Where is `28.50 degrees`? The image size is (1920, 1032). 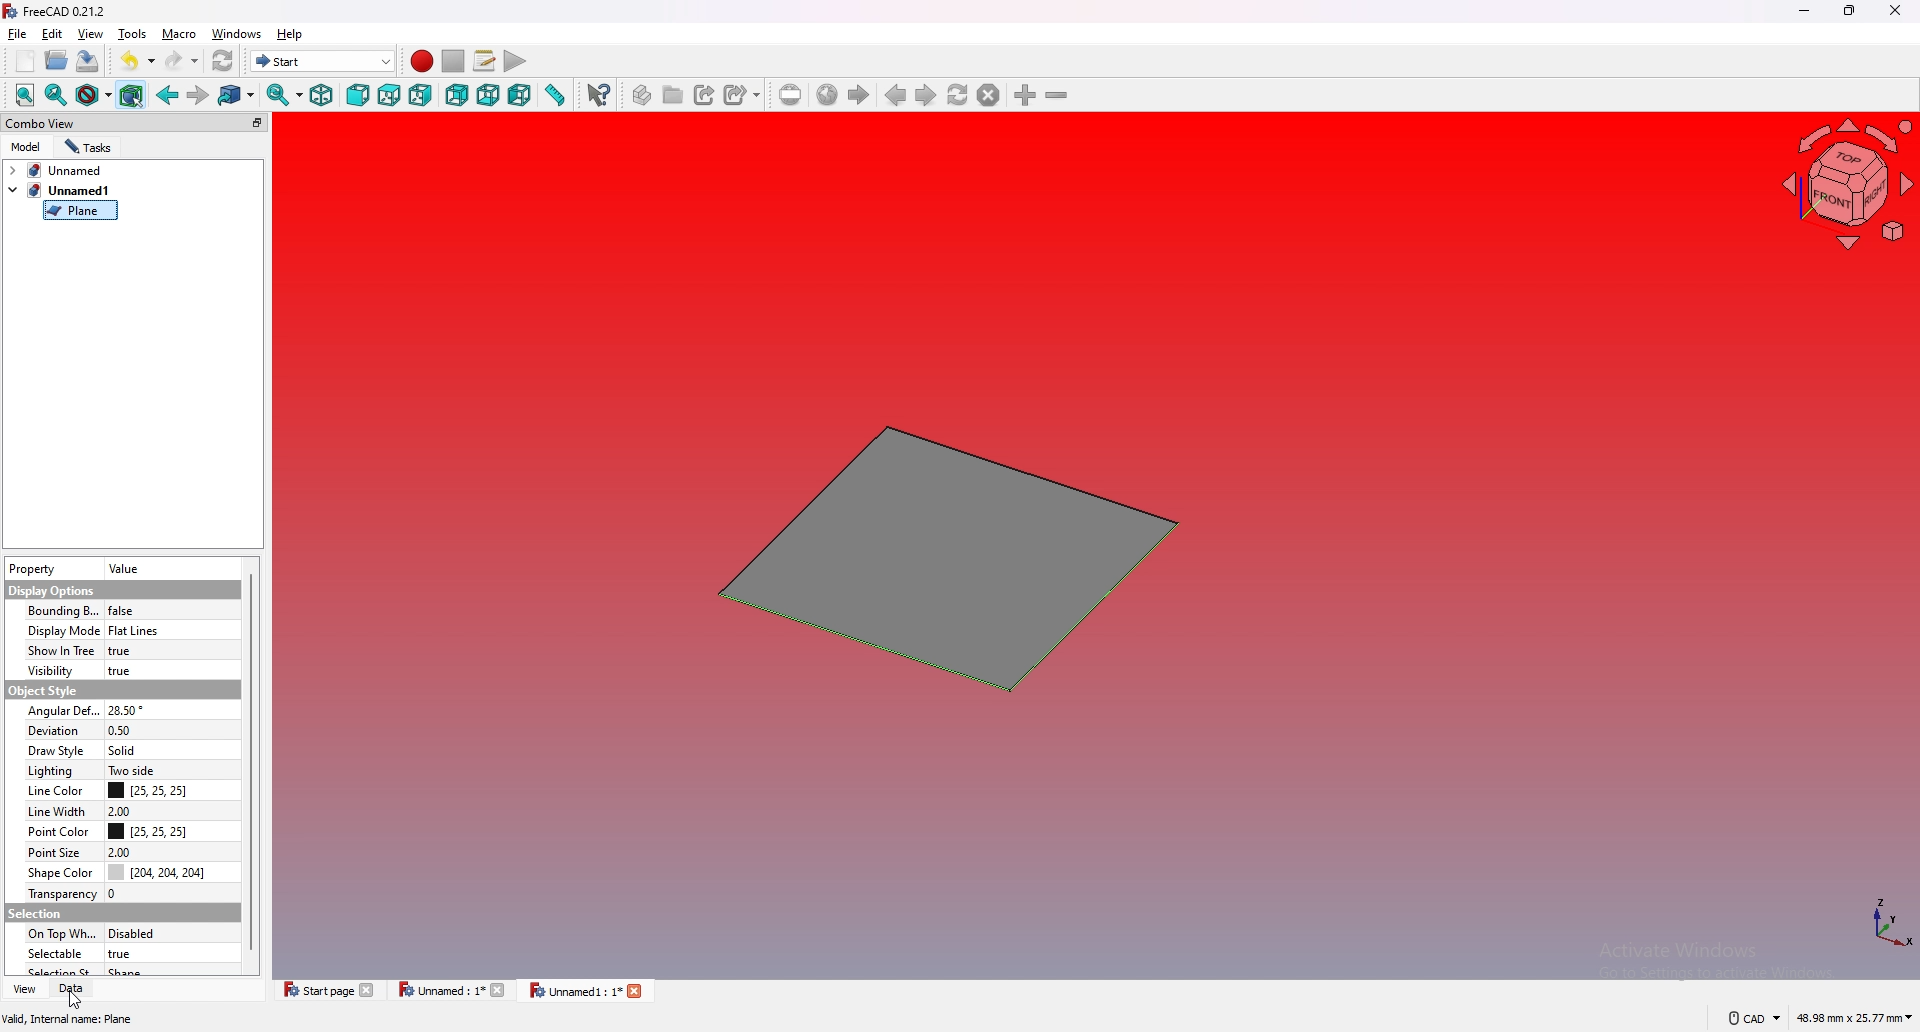
28.50 degrees is located at coordinates (127, 712).